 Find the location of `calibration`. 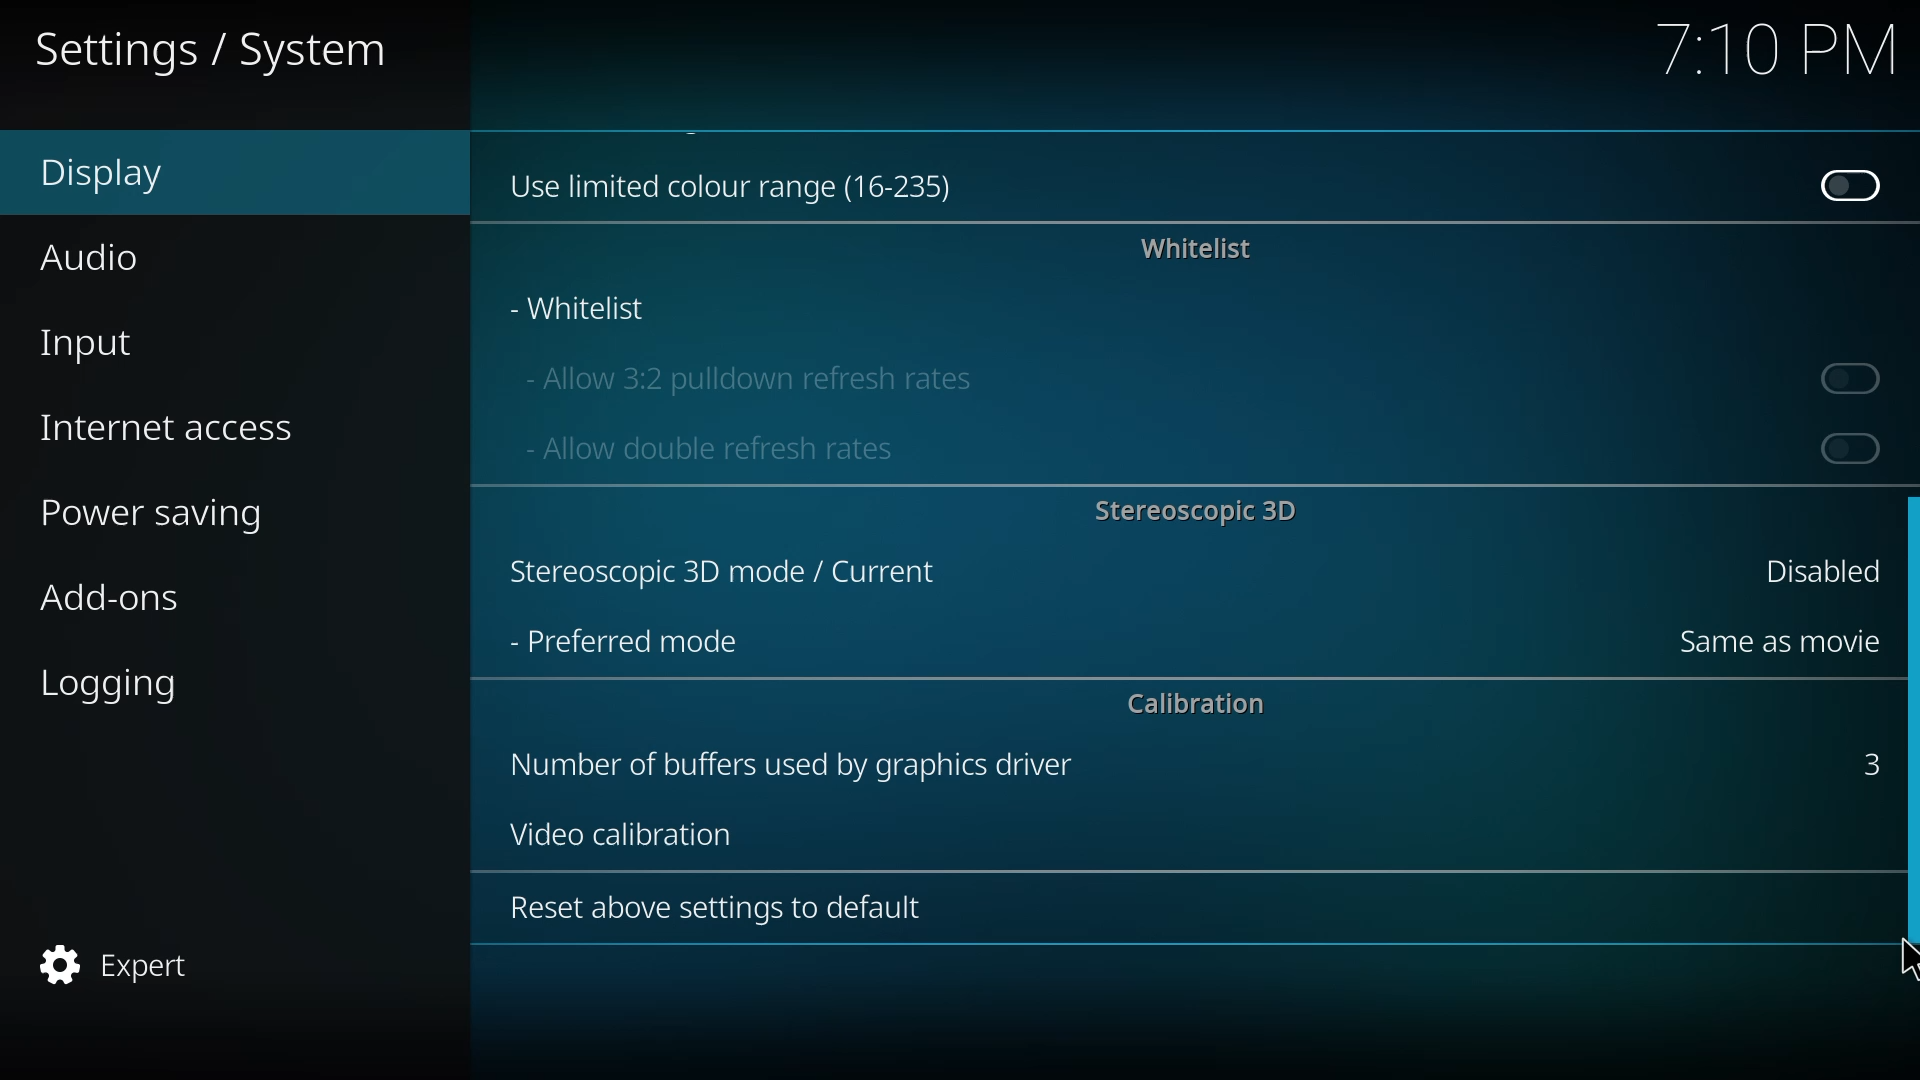

calibration is located at coordinates (1195, 705).